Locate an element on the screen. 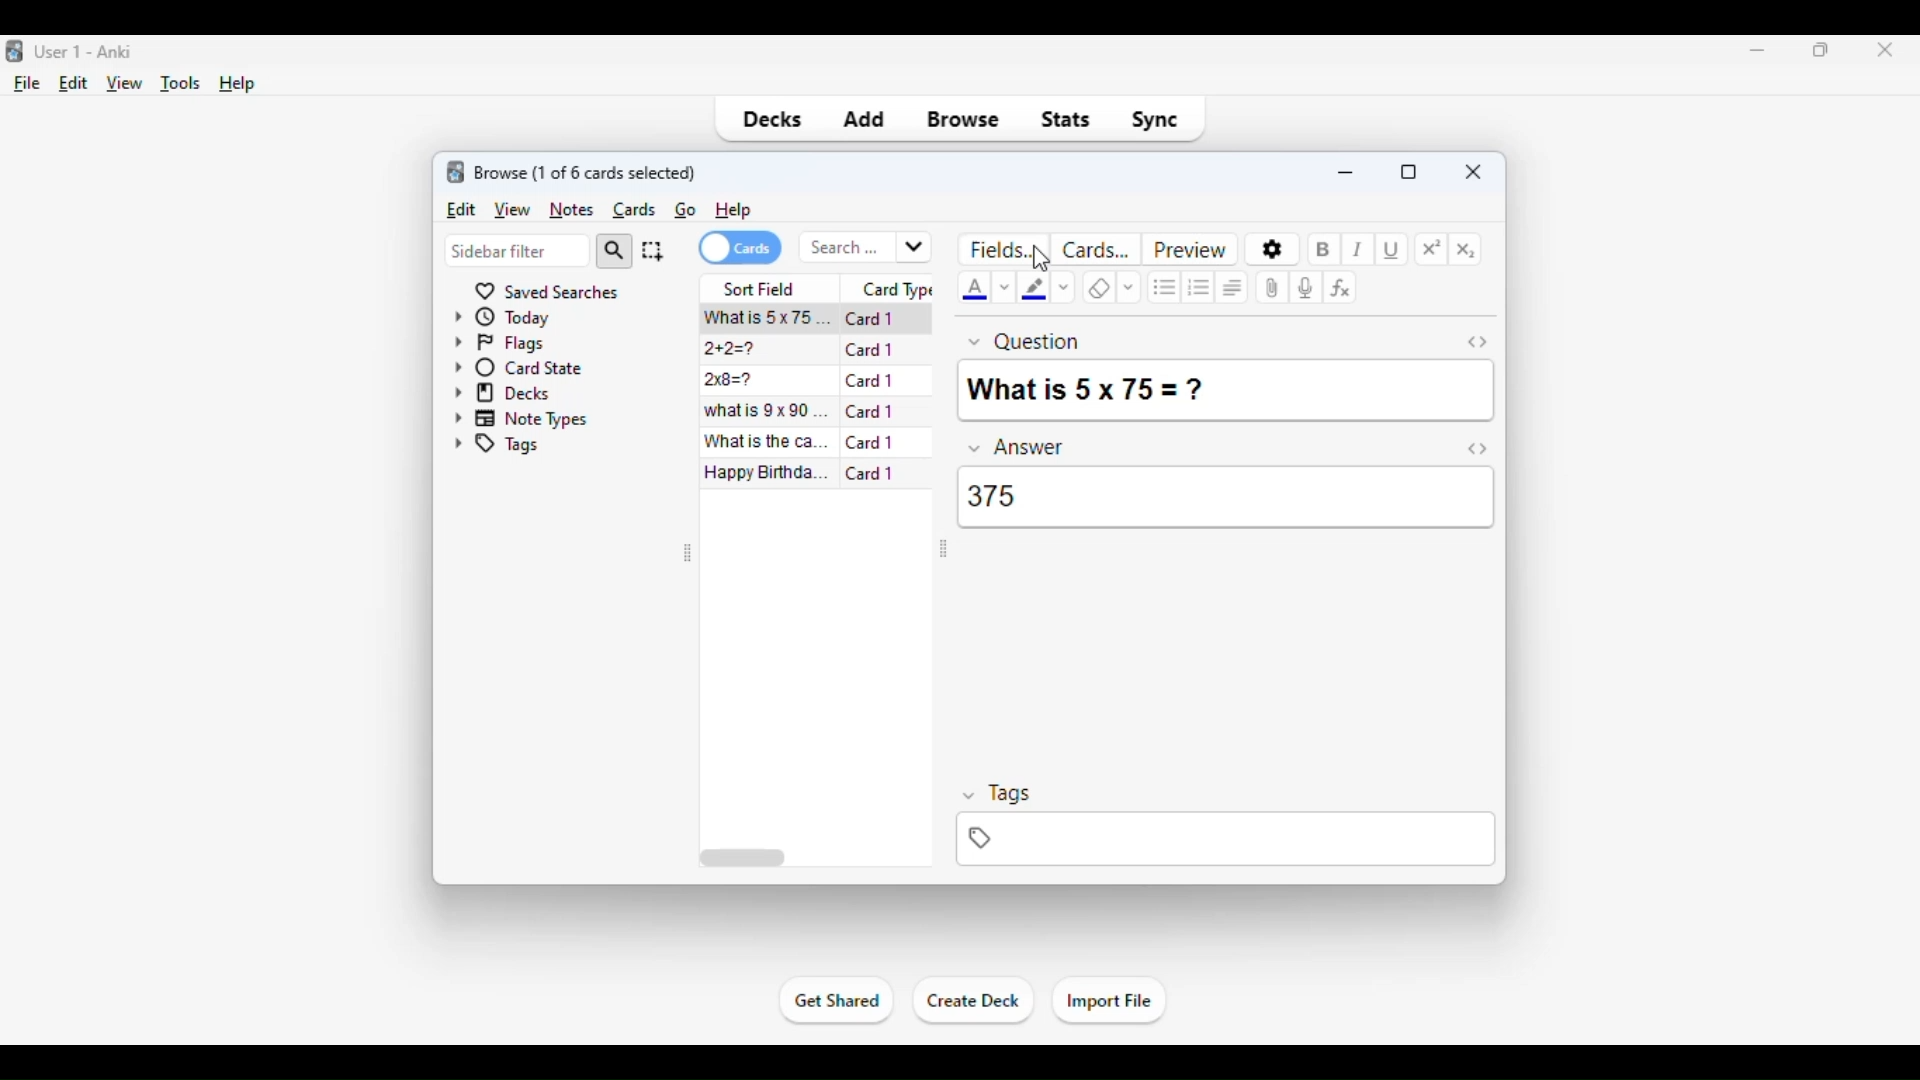 This screenshot has height=1080, width=1920. change color is located at coordinates (1006, 287).